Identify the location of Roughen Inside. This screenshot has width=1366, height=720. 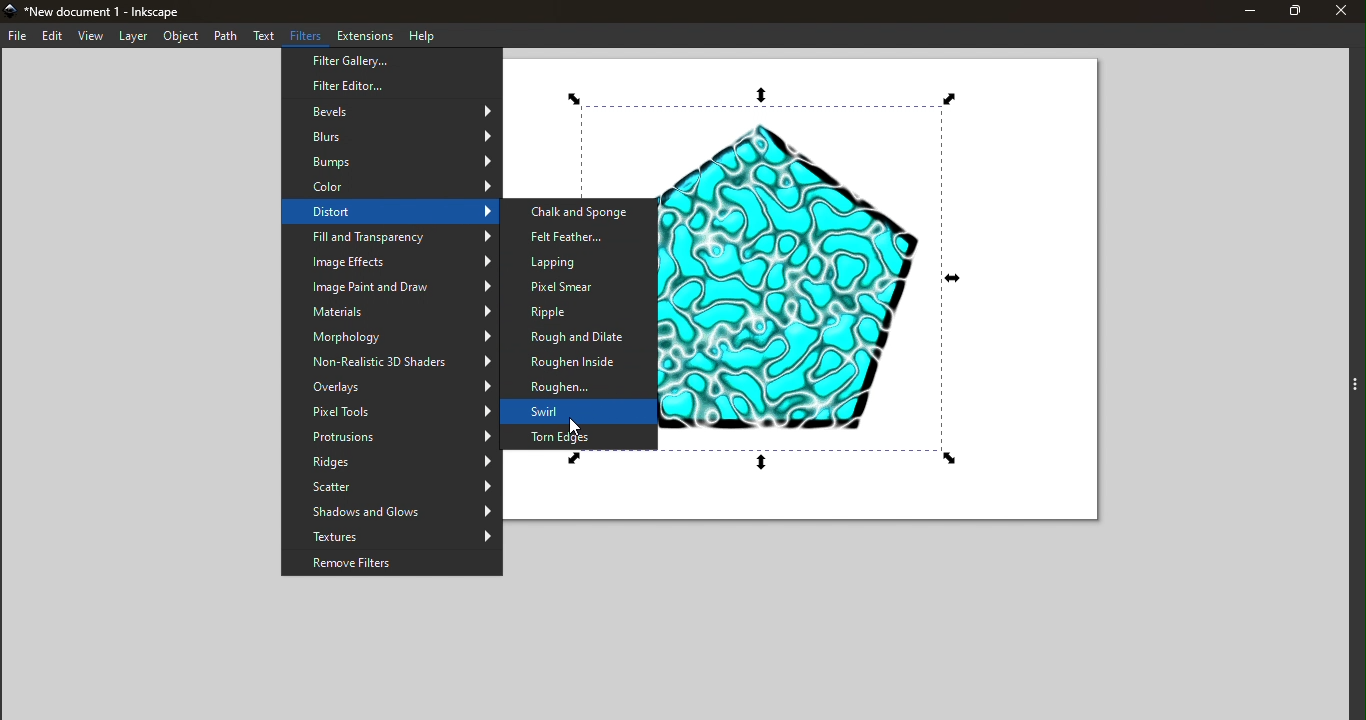
(581, 361).